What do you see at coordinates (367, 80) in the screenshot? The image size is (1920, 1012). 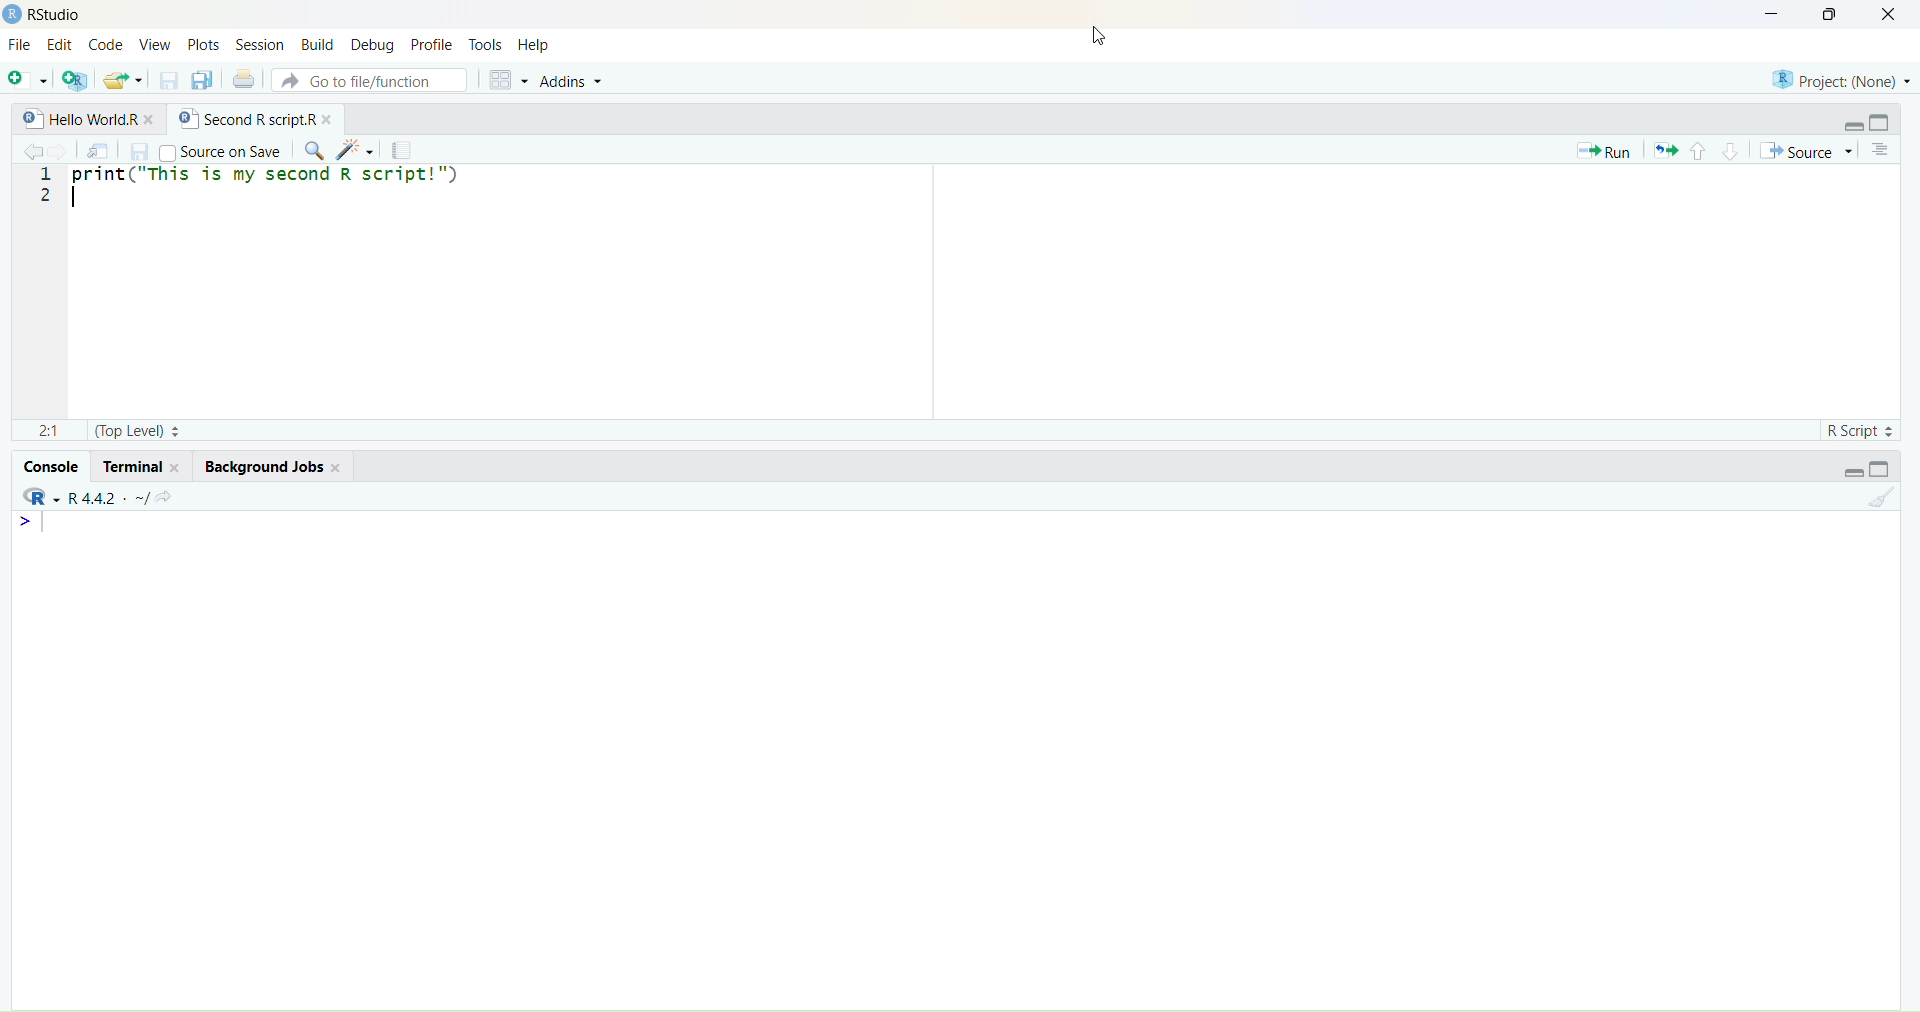 I see `Go to file/function` at bounding box center [367, 80].